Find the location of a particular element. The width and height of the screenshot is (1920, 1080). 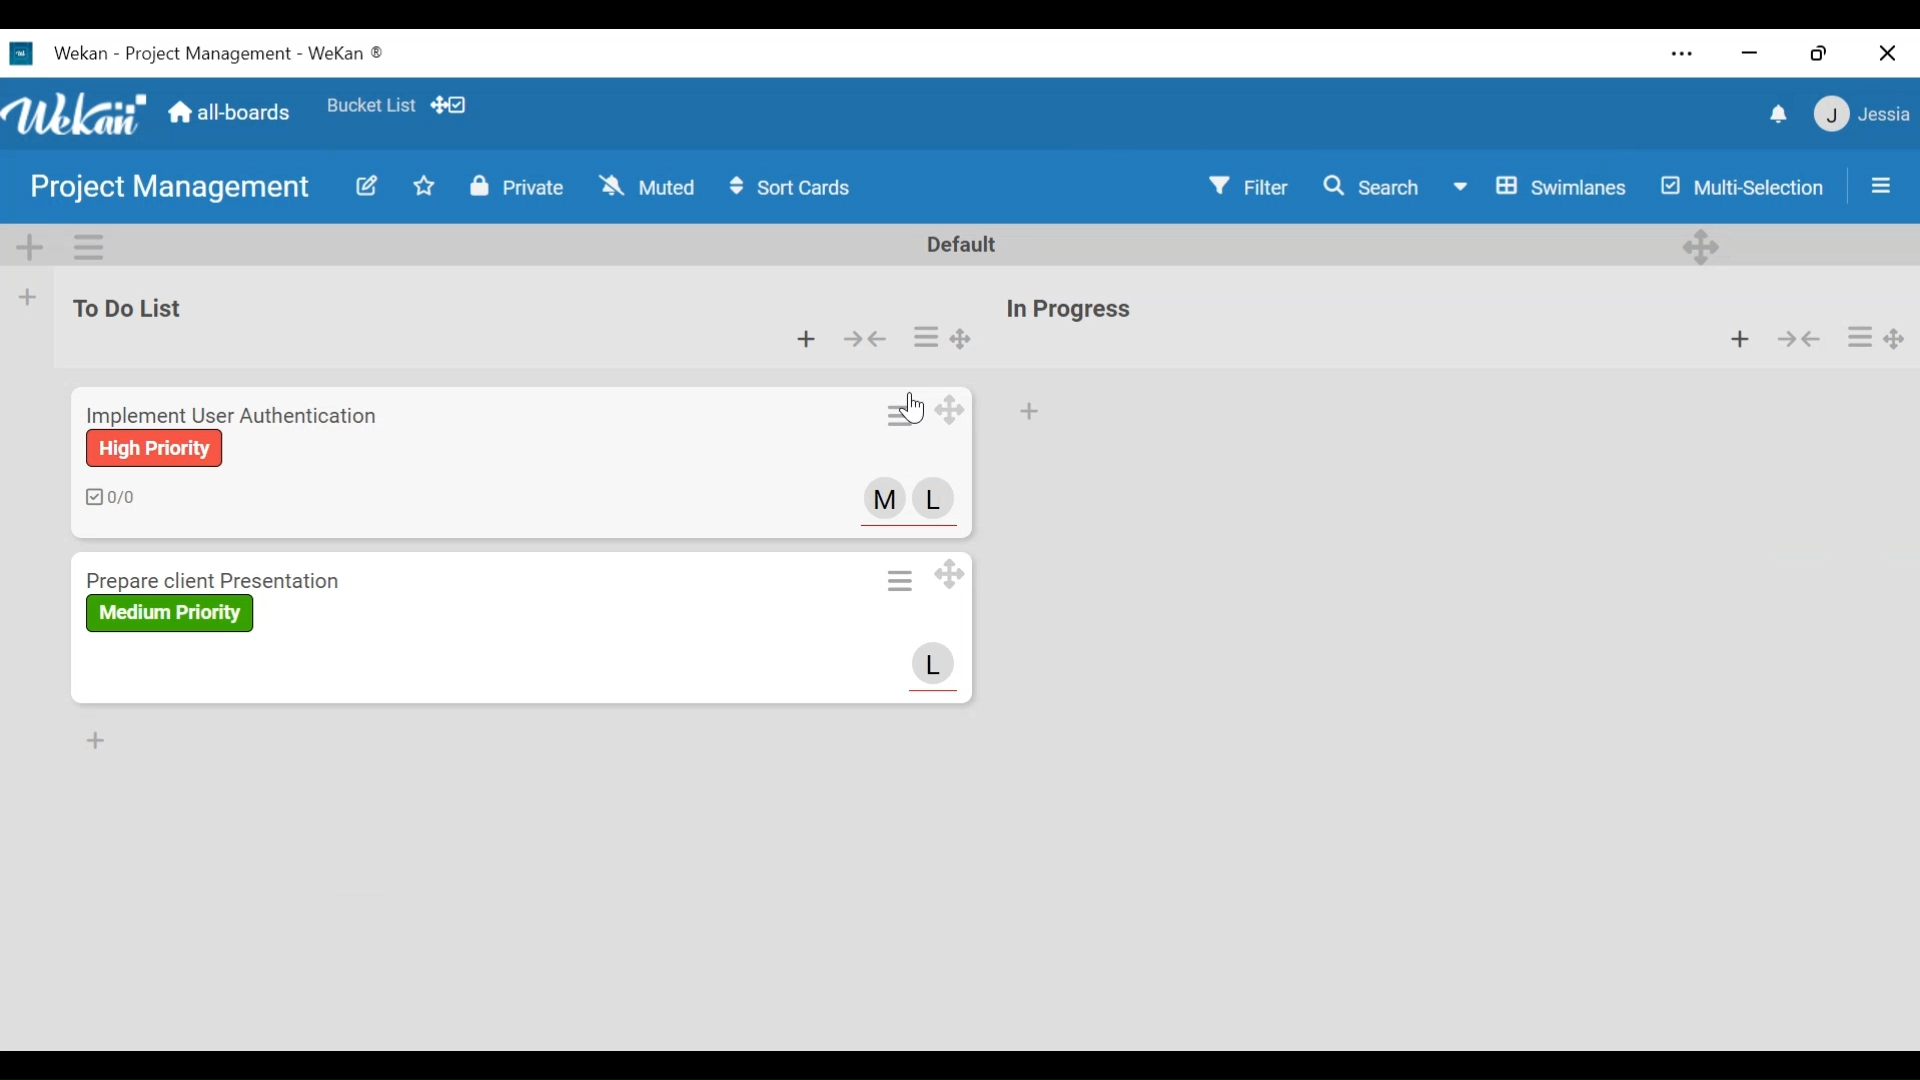

Sort Cards is located at coordinates (791, 187).